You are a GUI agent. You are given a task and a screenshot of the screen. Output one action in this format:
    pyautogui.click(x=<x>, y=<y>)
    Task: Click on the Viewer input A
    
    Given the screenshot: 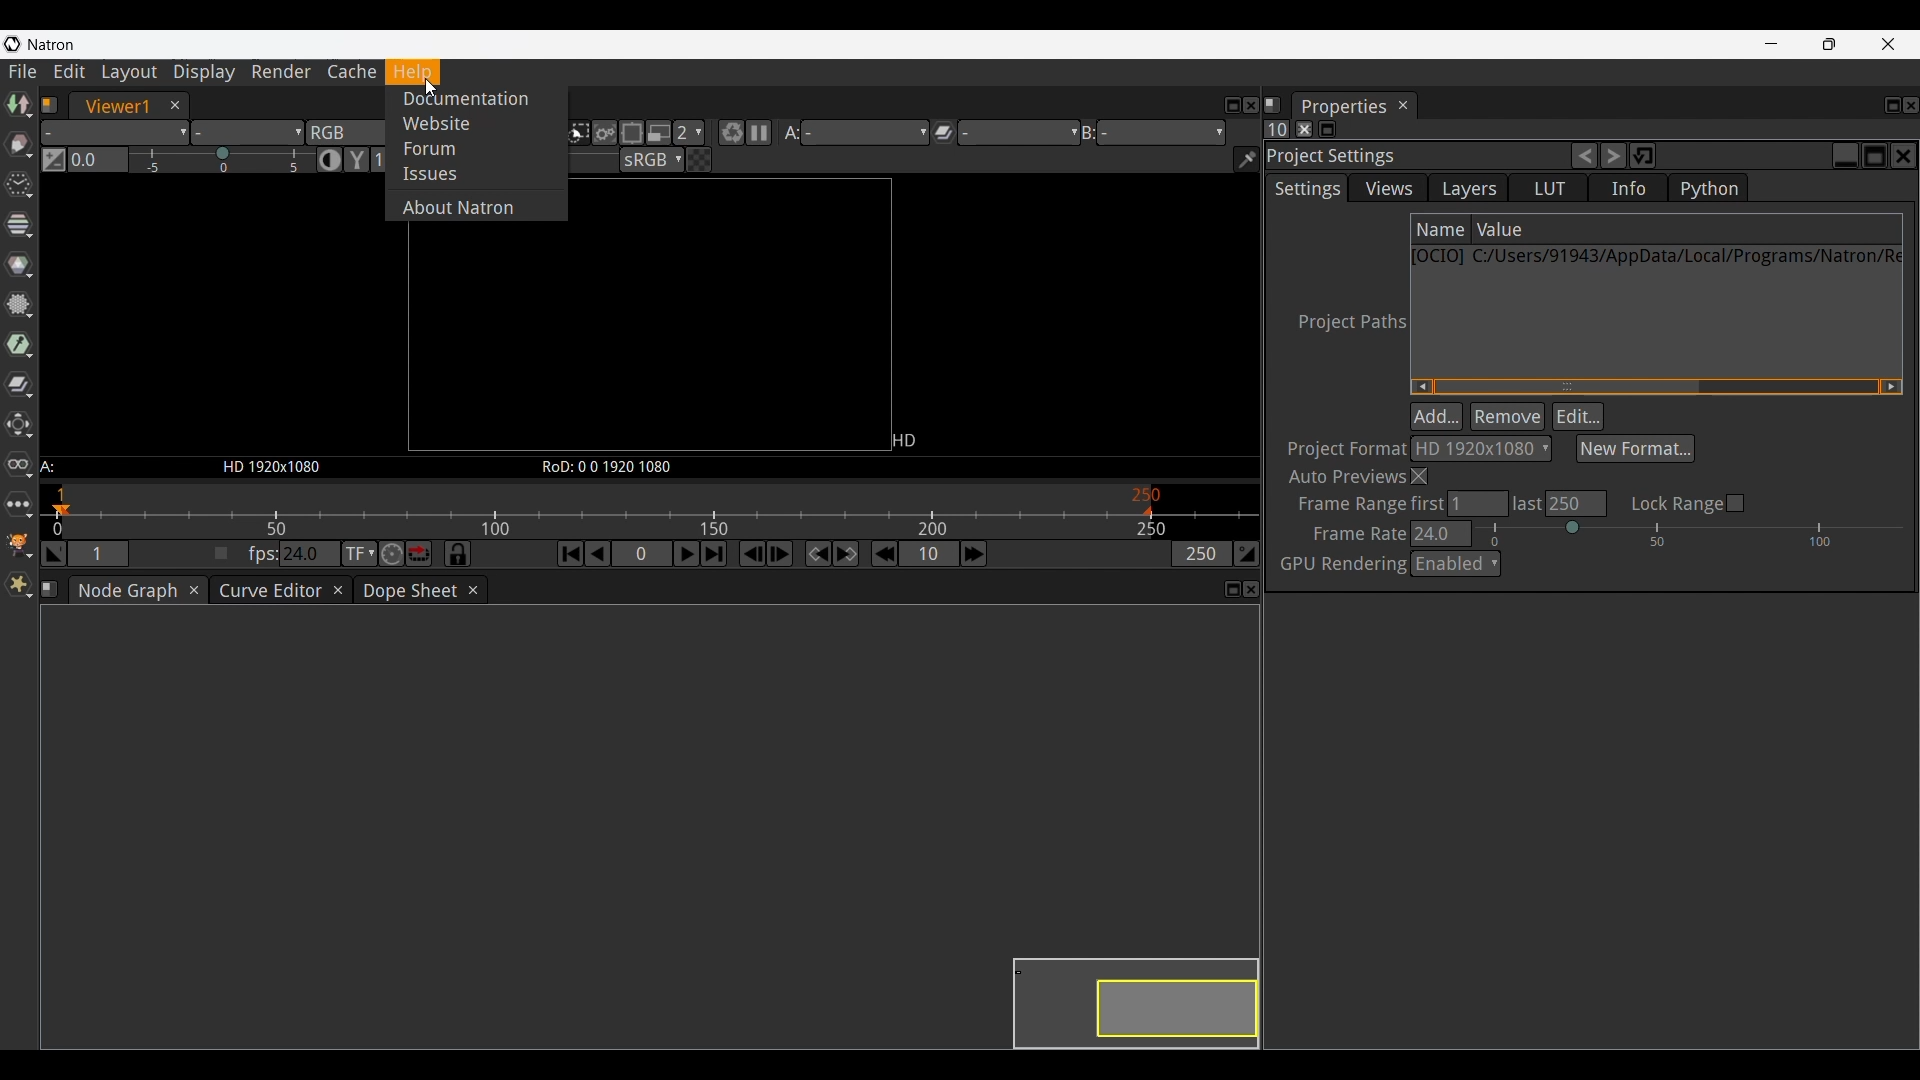 What is the action you would take?
    pyautogui.click(x=855, y=132)
    